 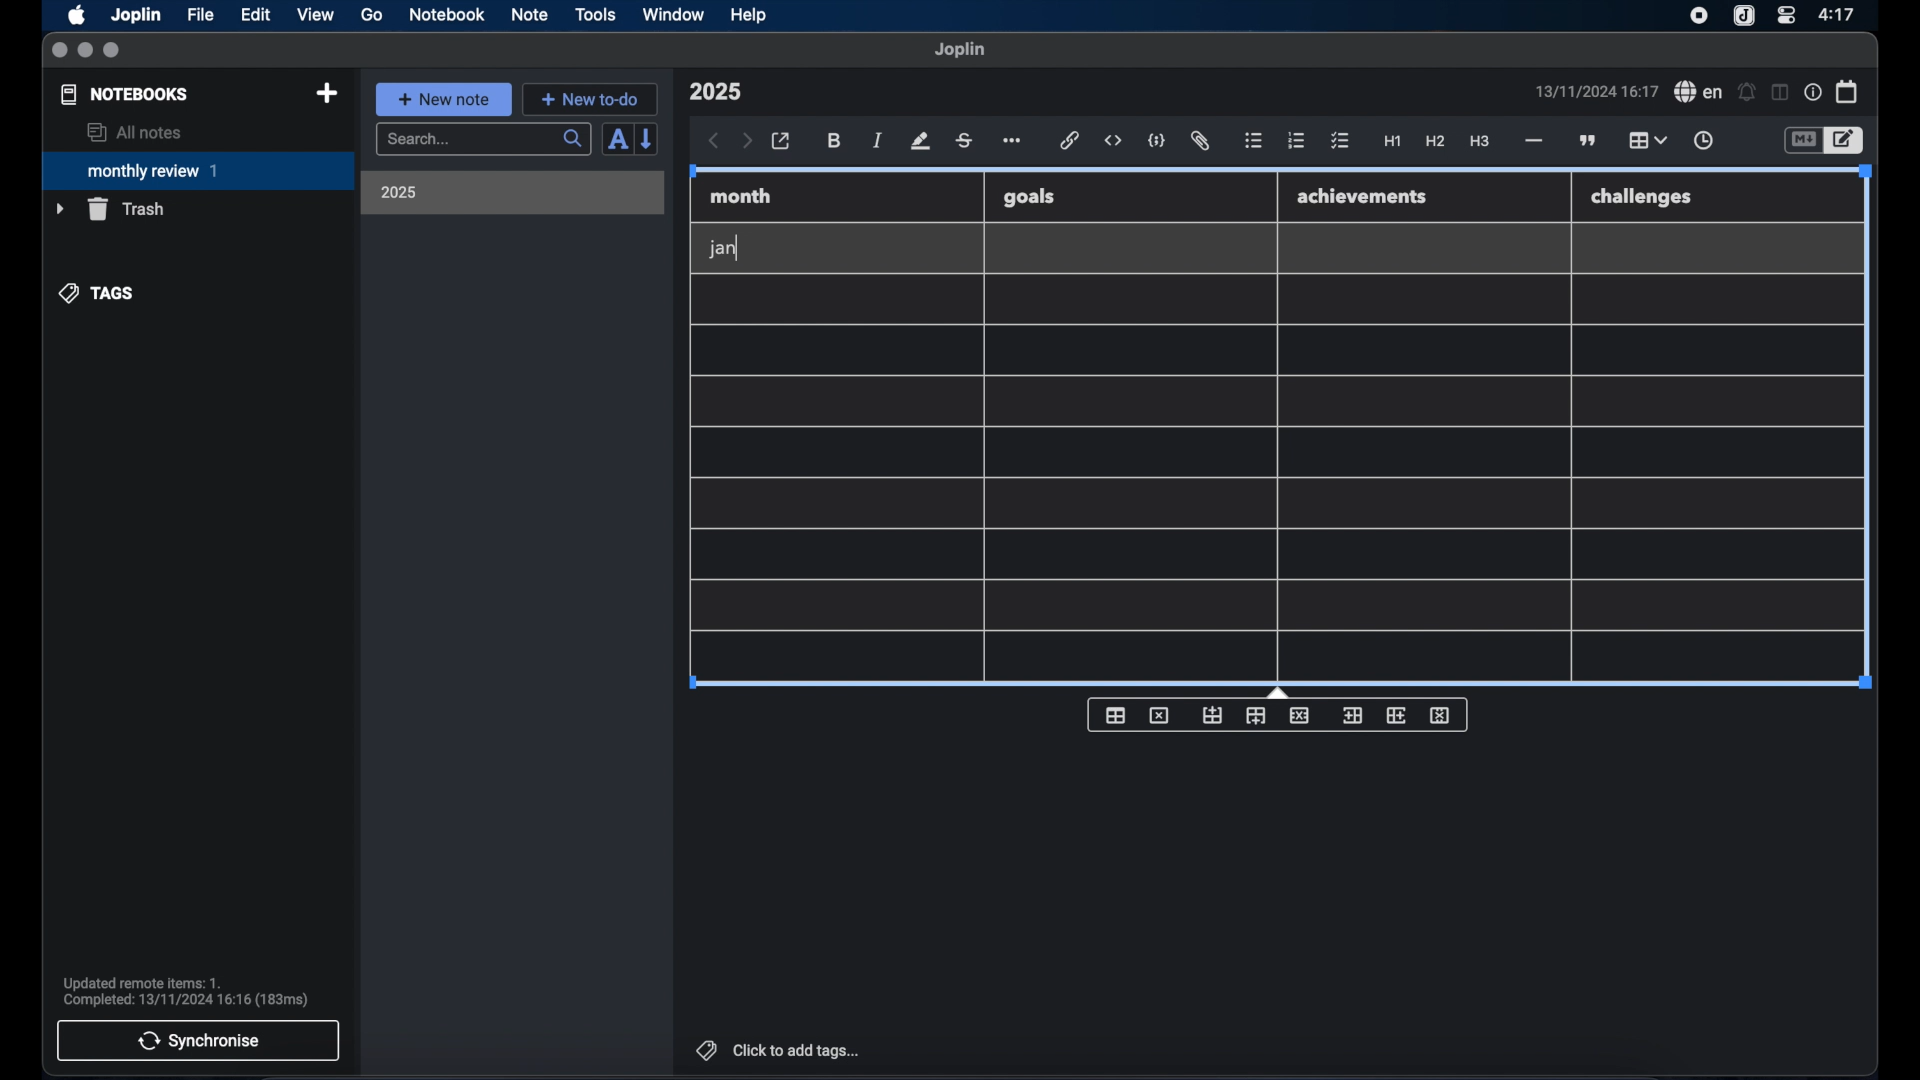 What do you see at coordinates (315, 15) in the screenshot?
I see `view` at bounding box center [315, 15].